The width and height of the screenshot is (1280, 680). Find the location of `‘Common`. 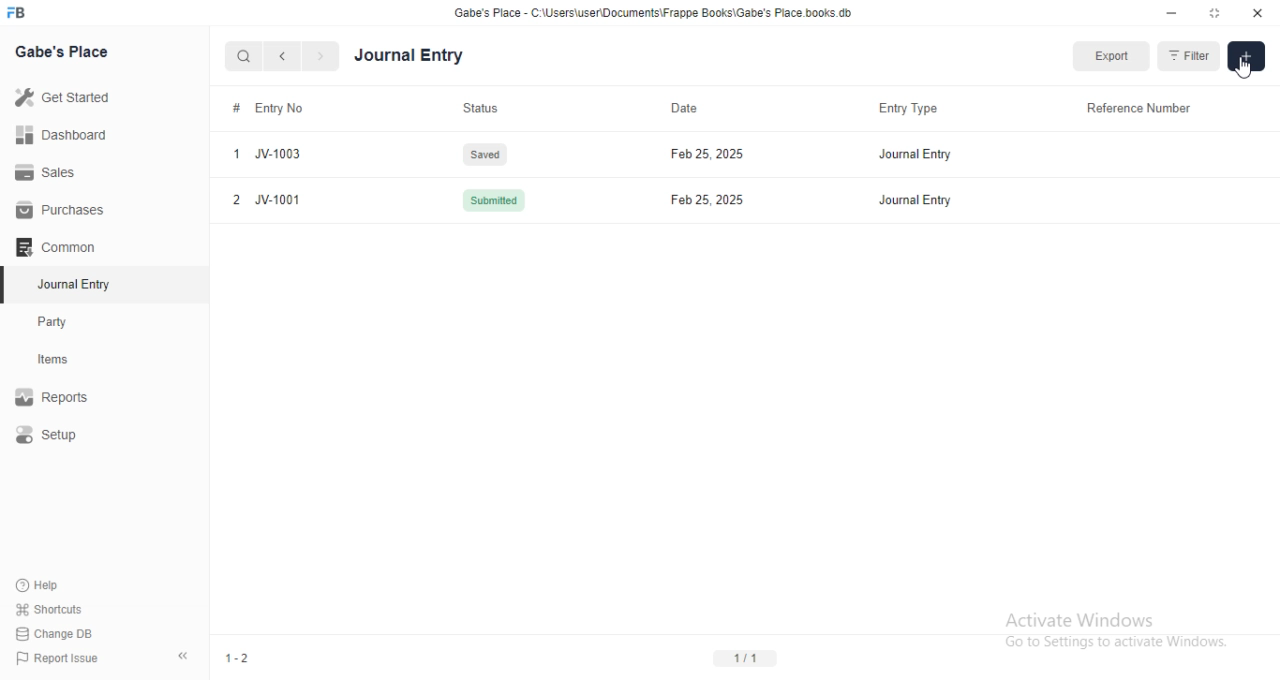

‘Common is located at coordinates (57, 246).